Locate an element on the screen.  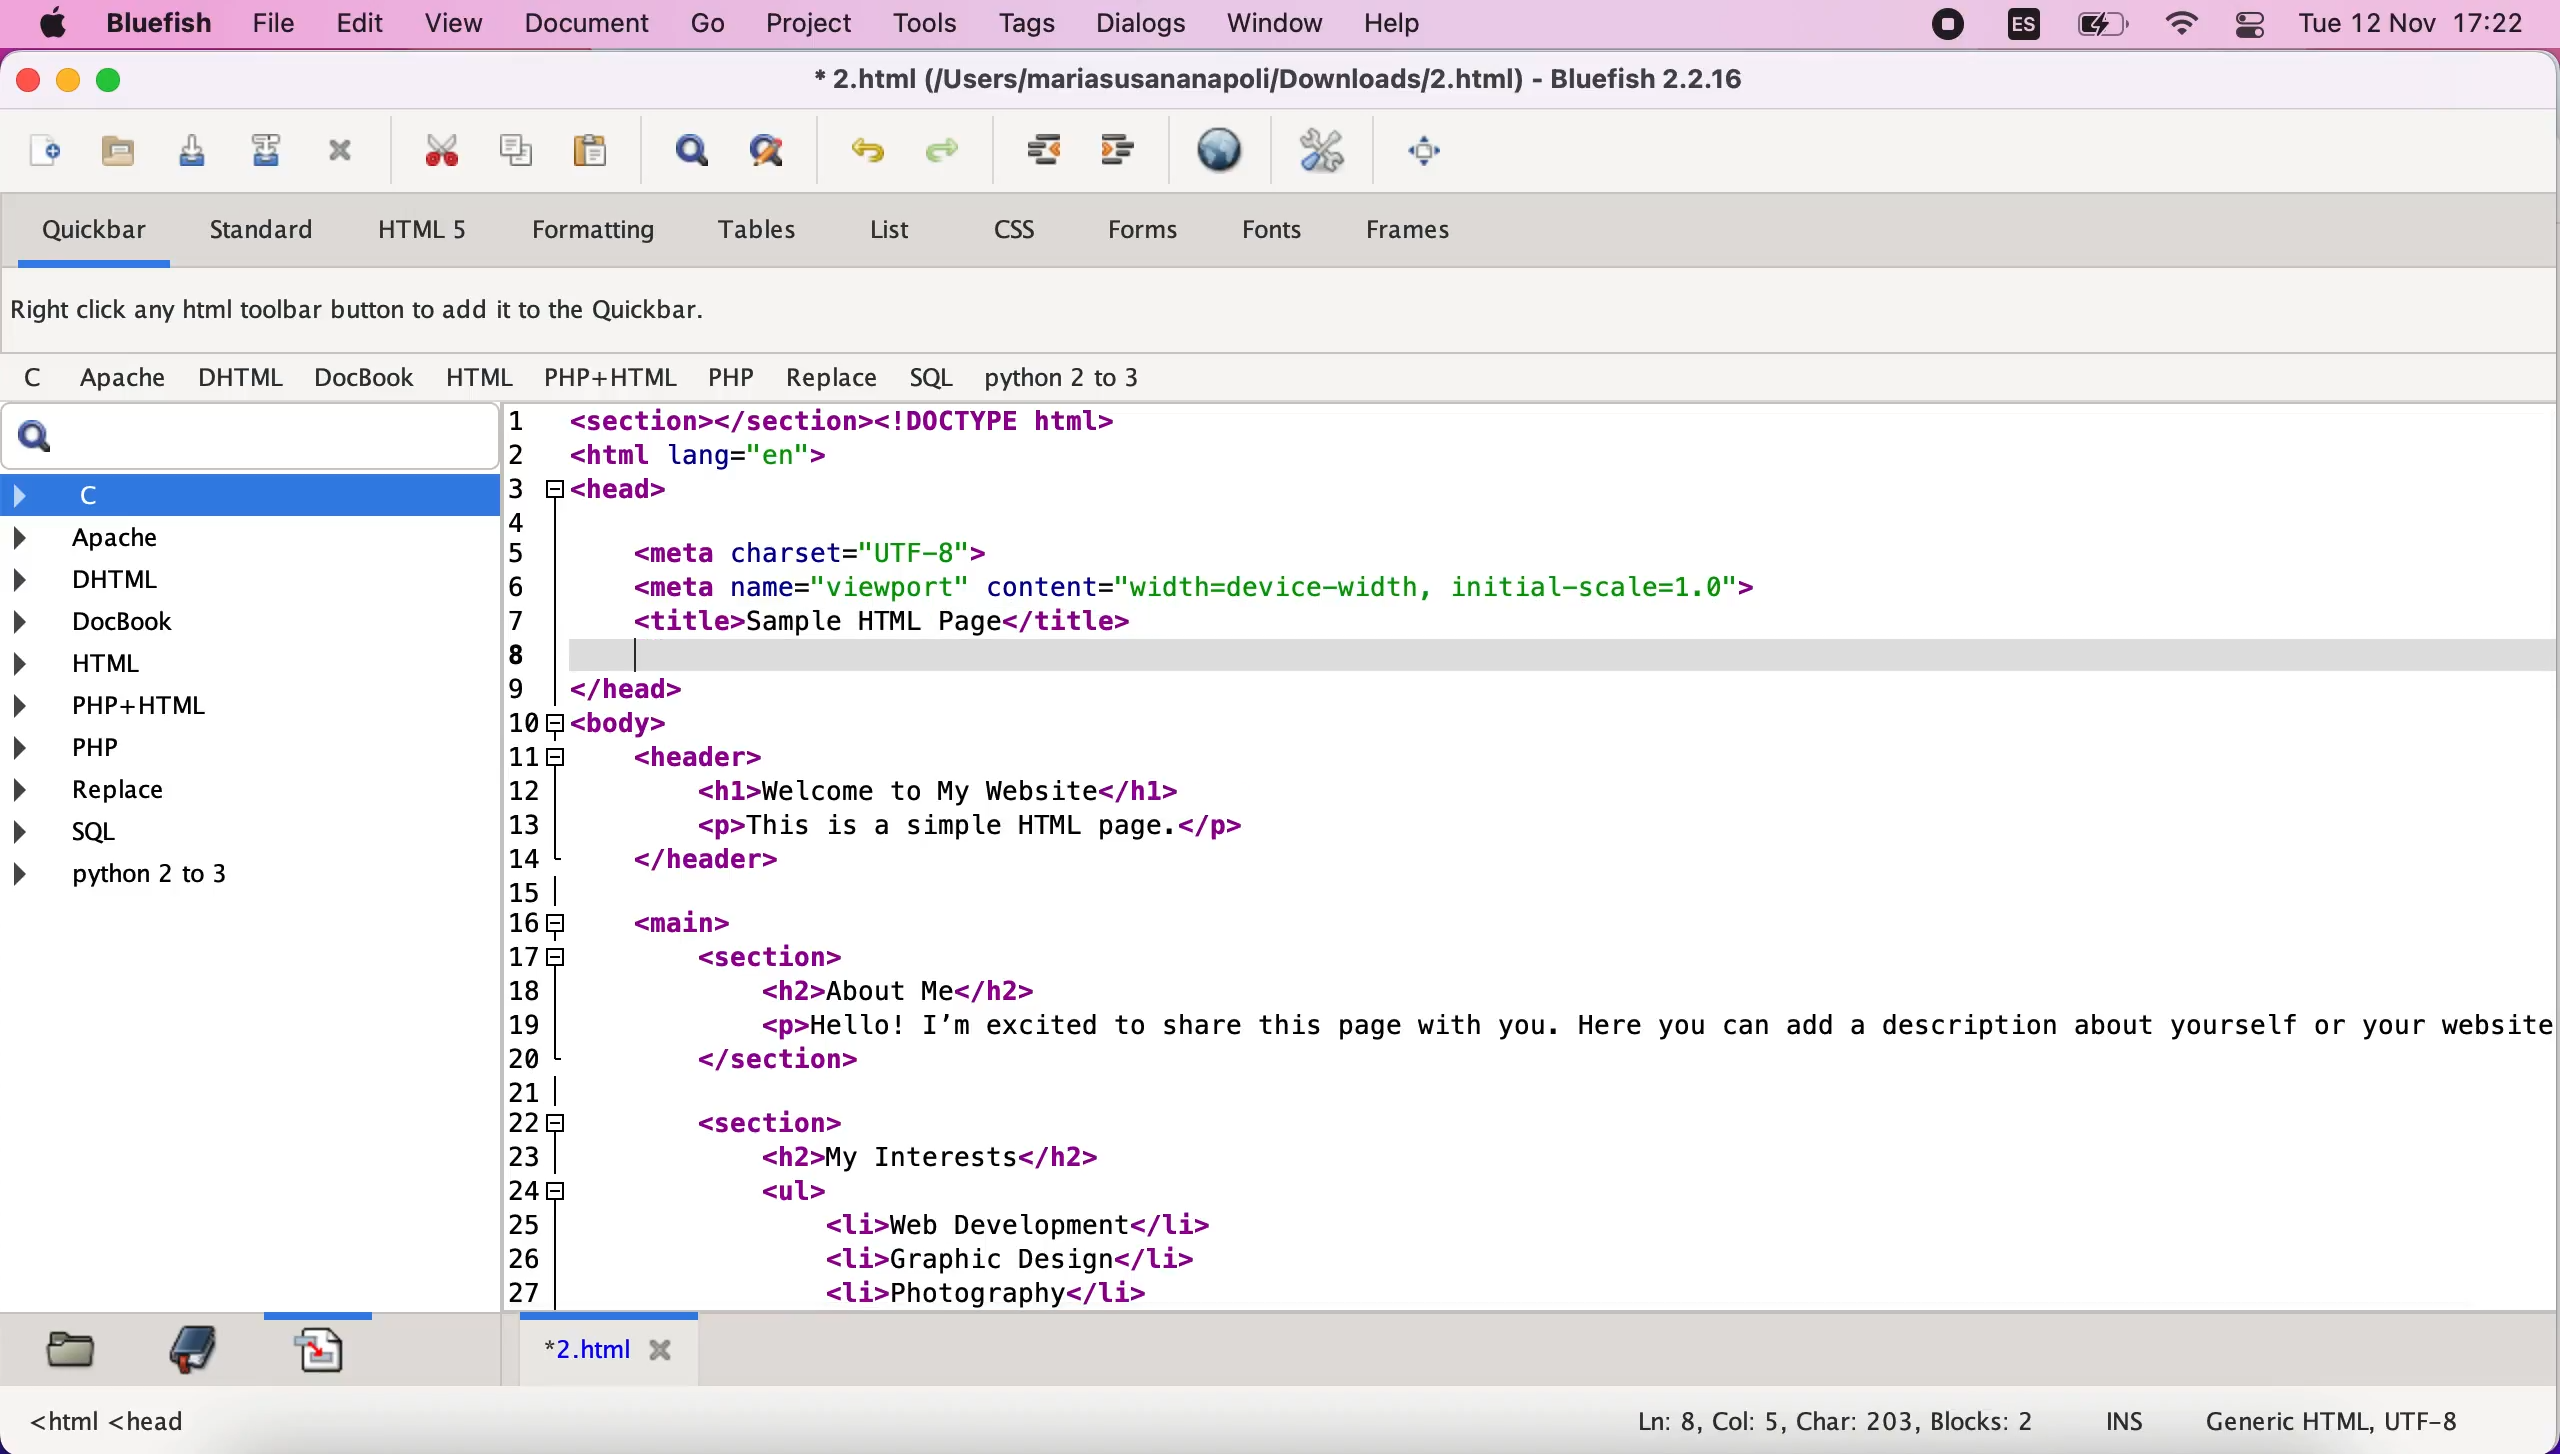
ins is located at coordinates (2125, 1425).